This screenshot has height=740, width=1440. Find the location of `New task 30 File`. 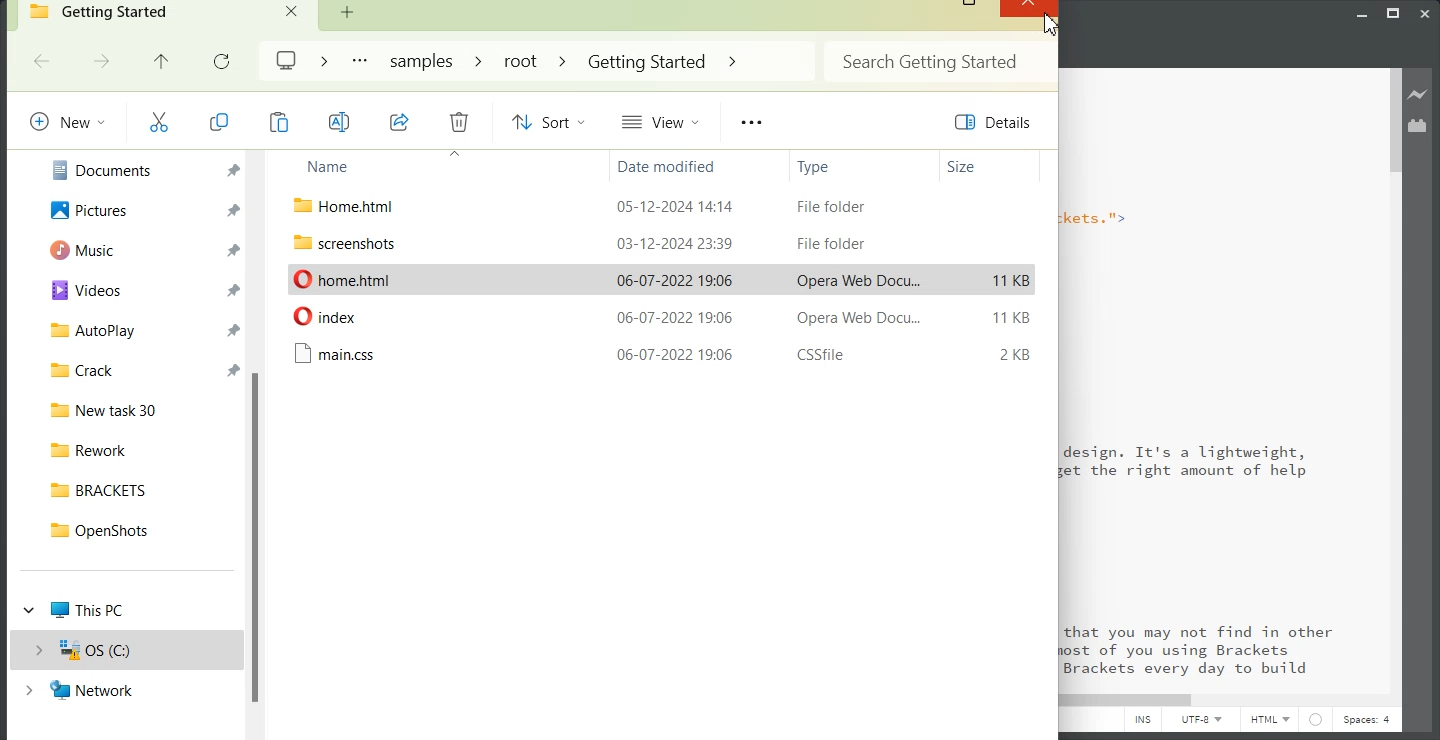

New task 30 File is located at coordinates (137, 410).